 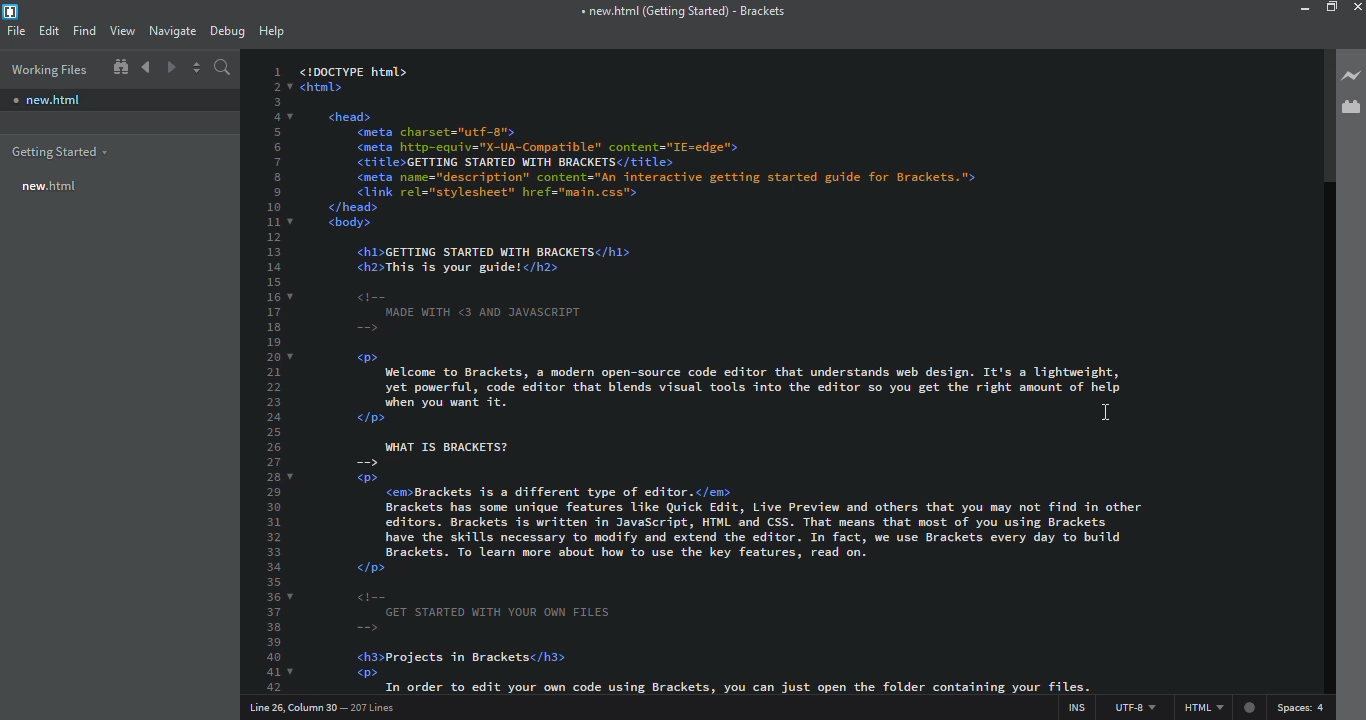 I want to click on utf 8, so click(x=1131, y=705).